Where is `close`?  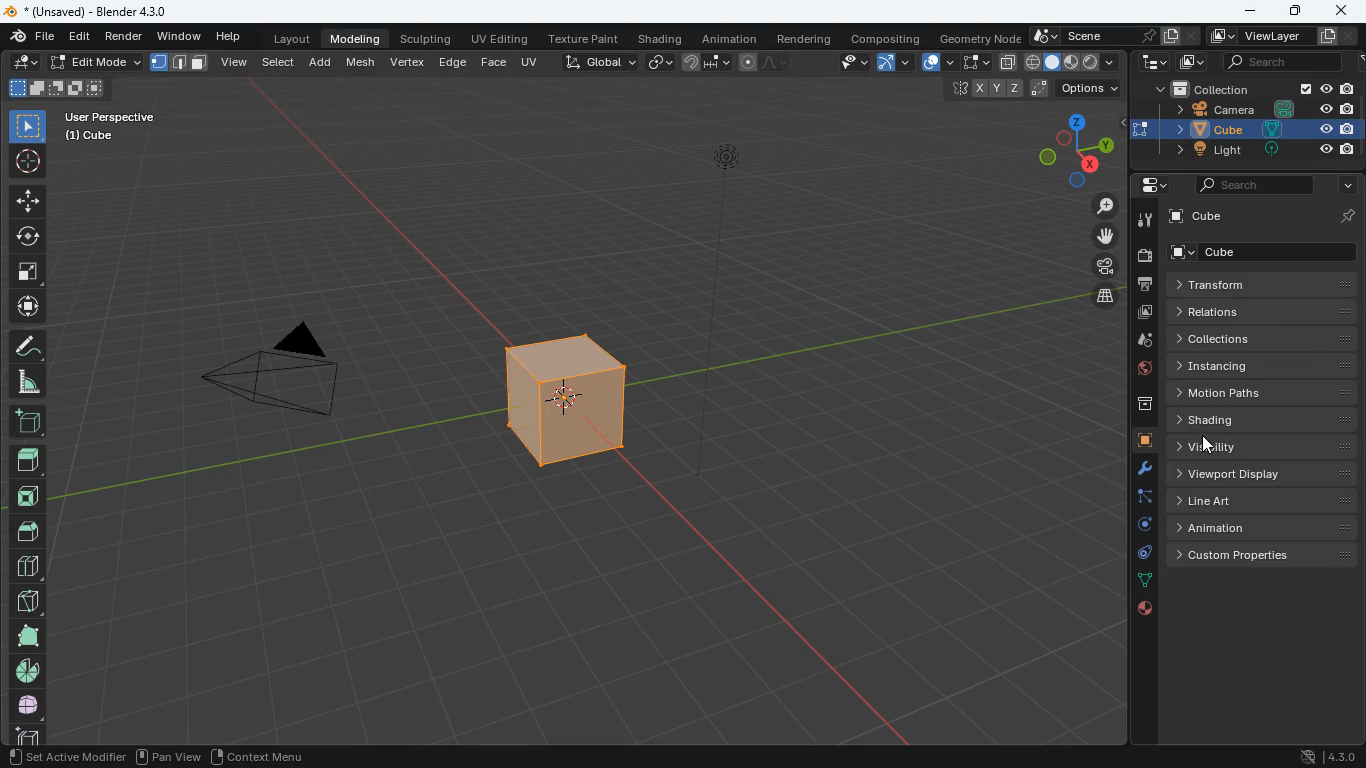
close is located at coordinates (1340, 10).